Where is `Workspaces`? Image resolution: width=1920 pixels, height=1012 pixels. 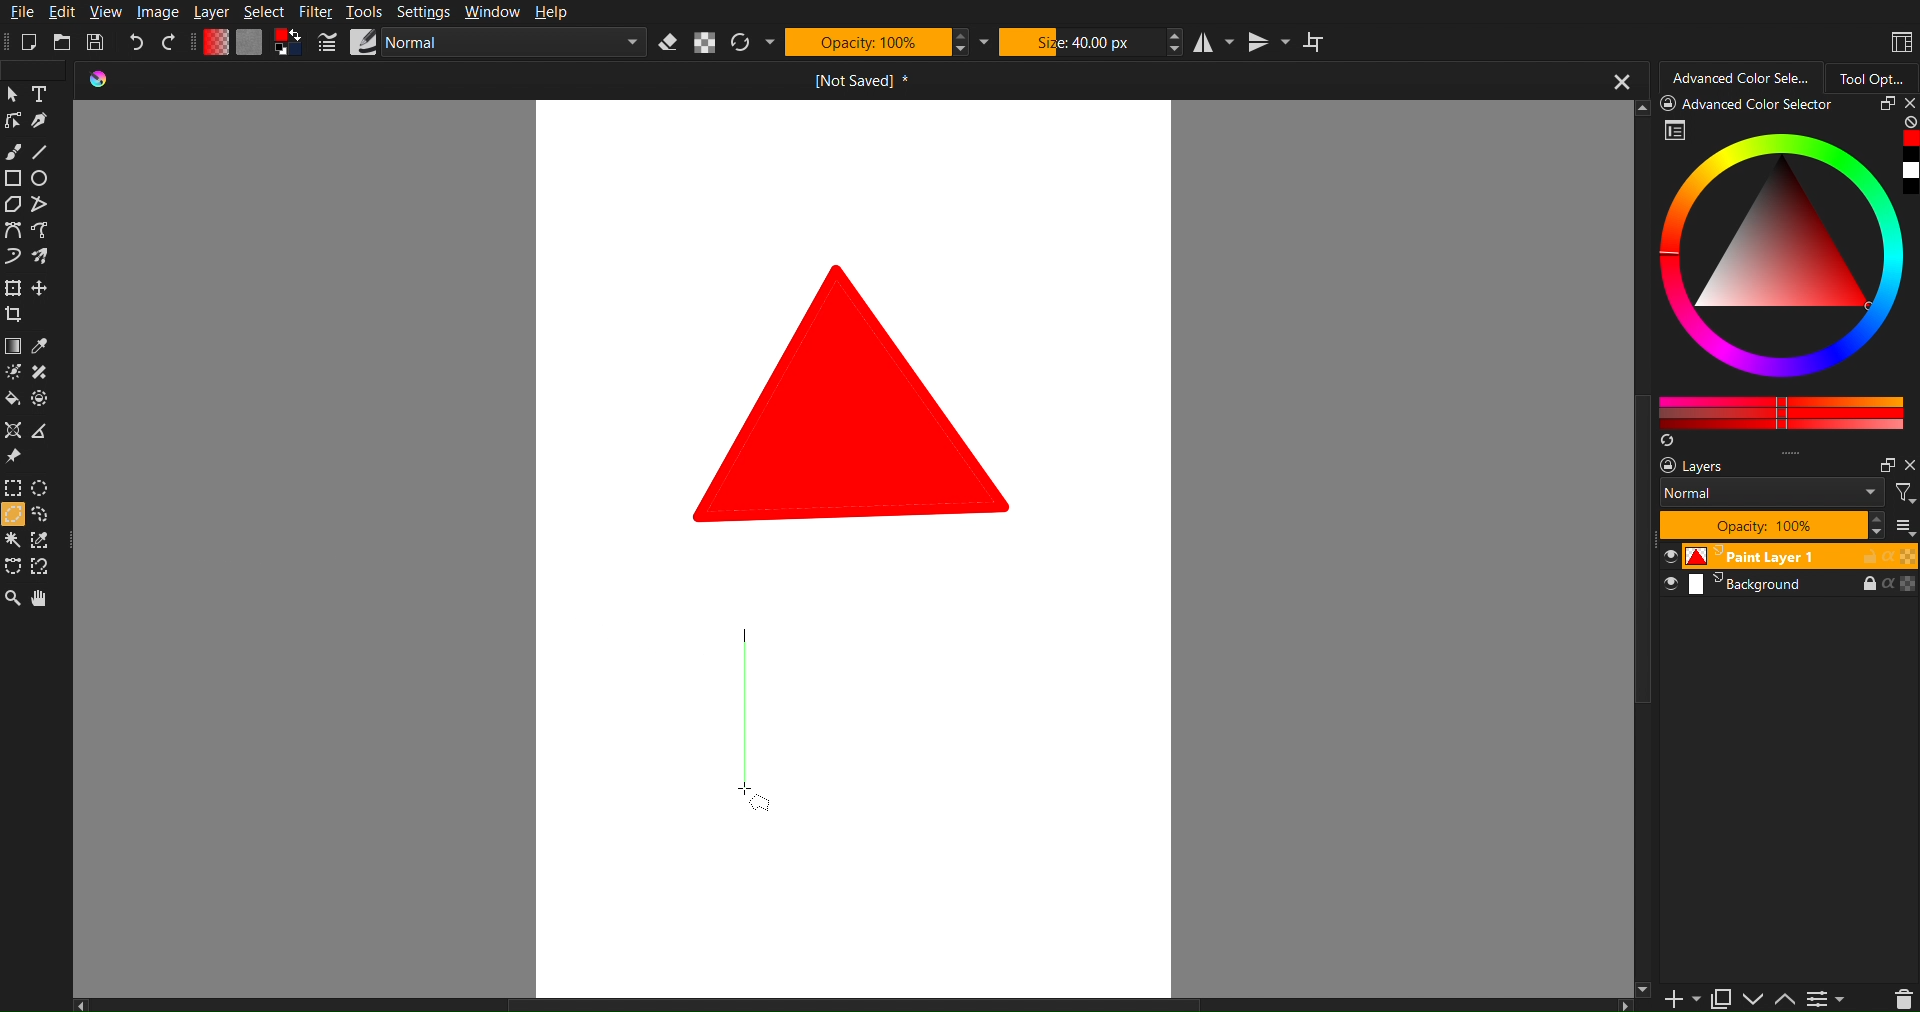
Workspaces is located at coordinates (1898, 40).